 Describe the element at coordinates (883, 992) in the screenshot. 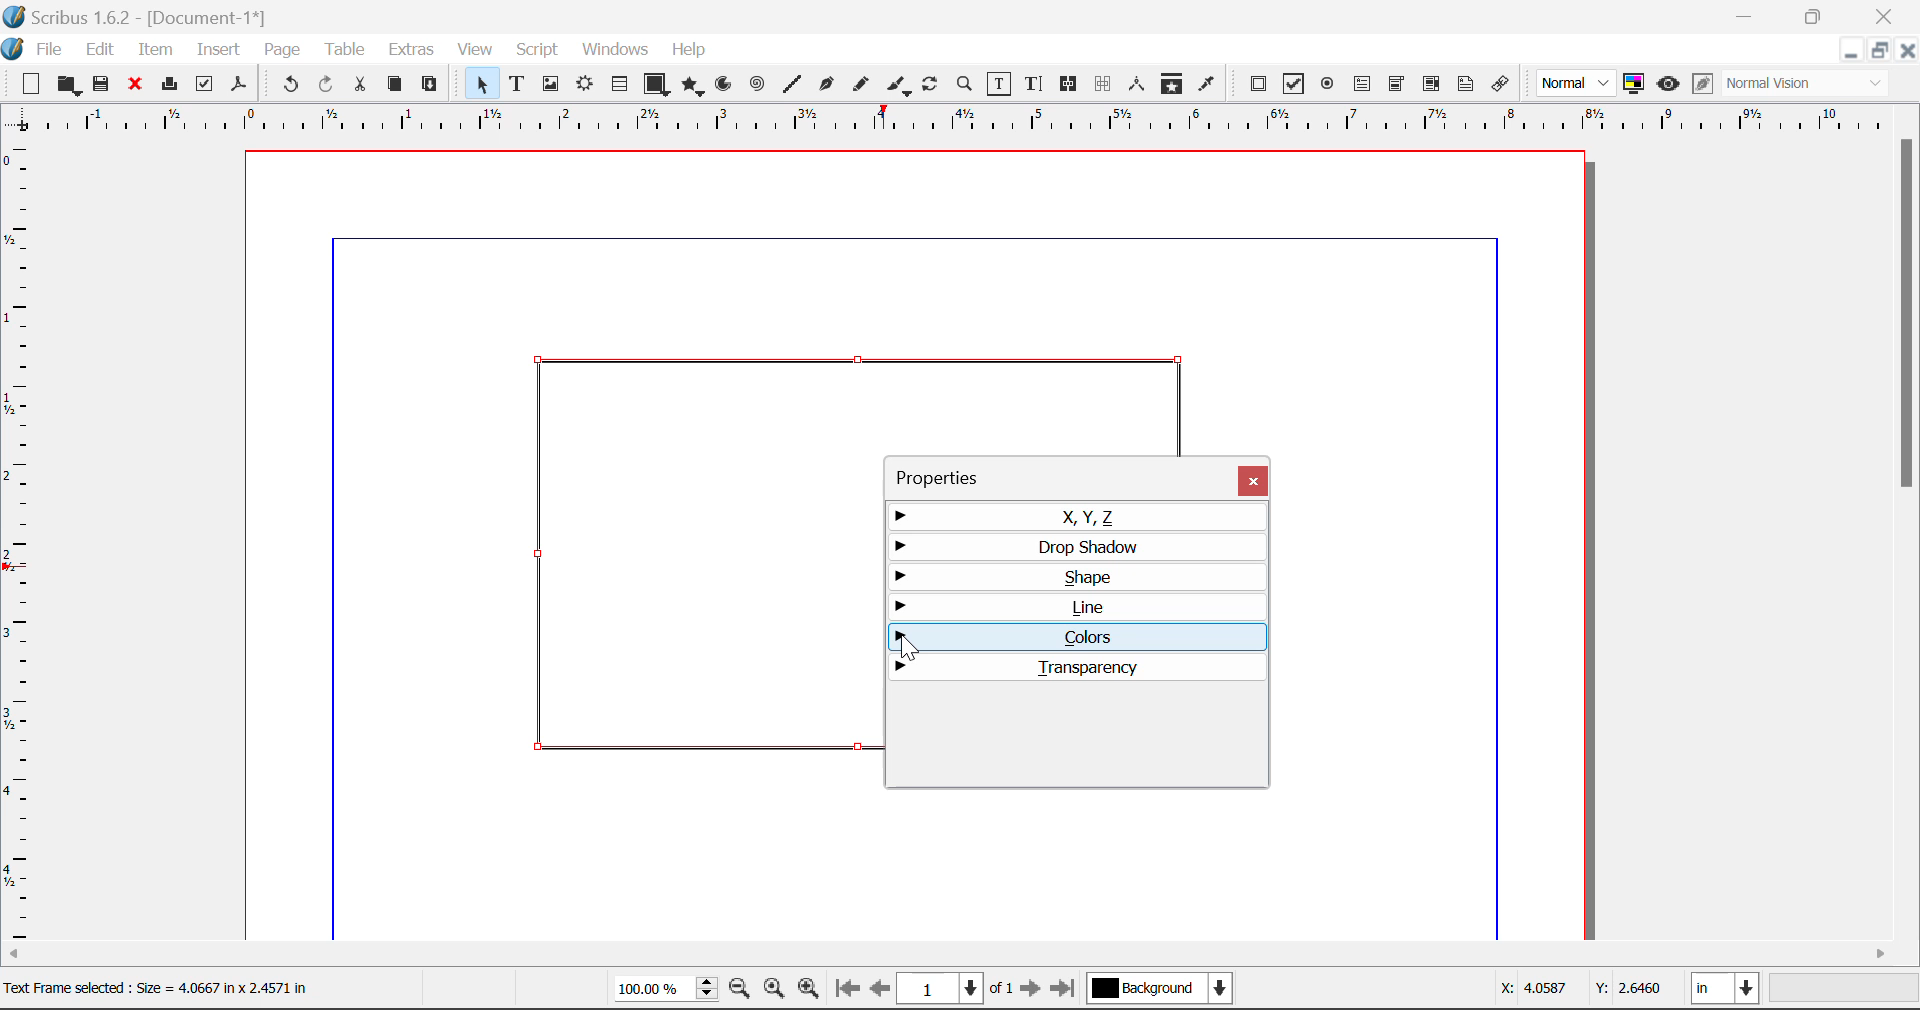

I see `Previous Page` at that location.